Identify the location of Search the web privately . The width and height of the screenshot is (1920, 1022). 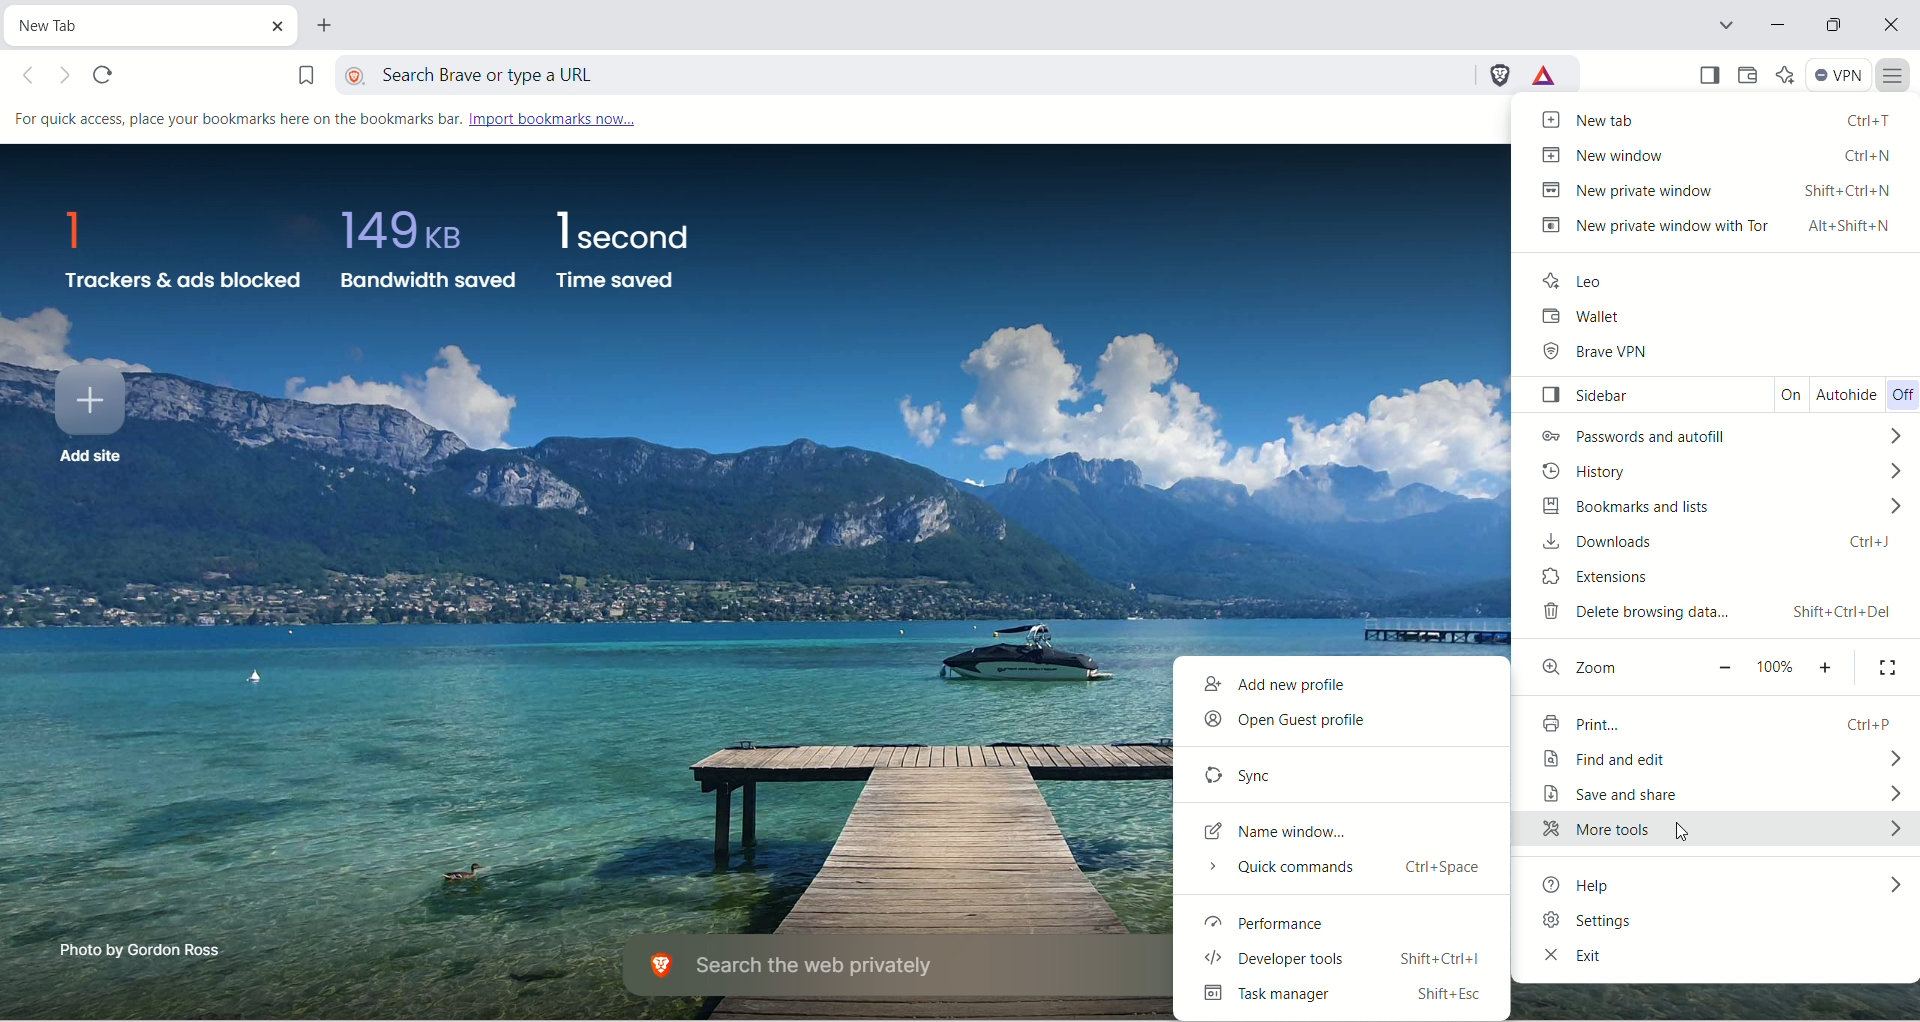
(879, 967).